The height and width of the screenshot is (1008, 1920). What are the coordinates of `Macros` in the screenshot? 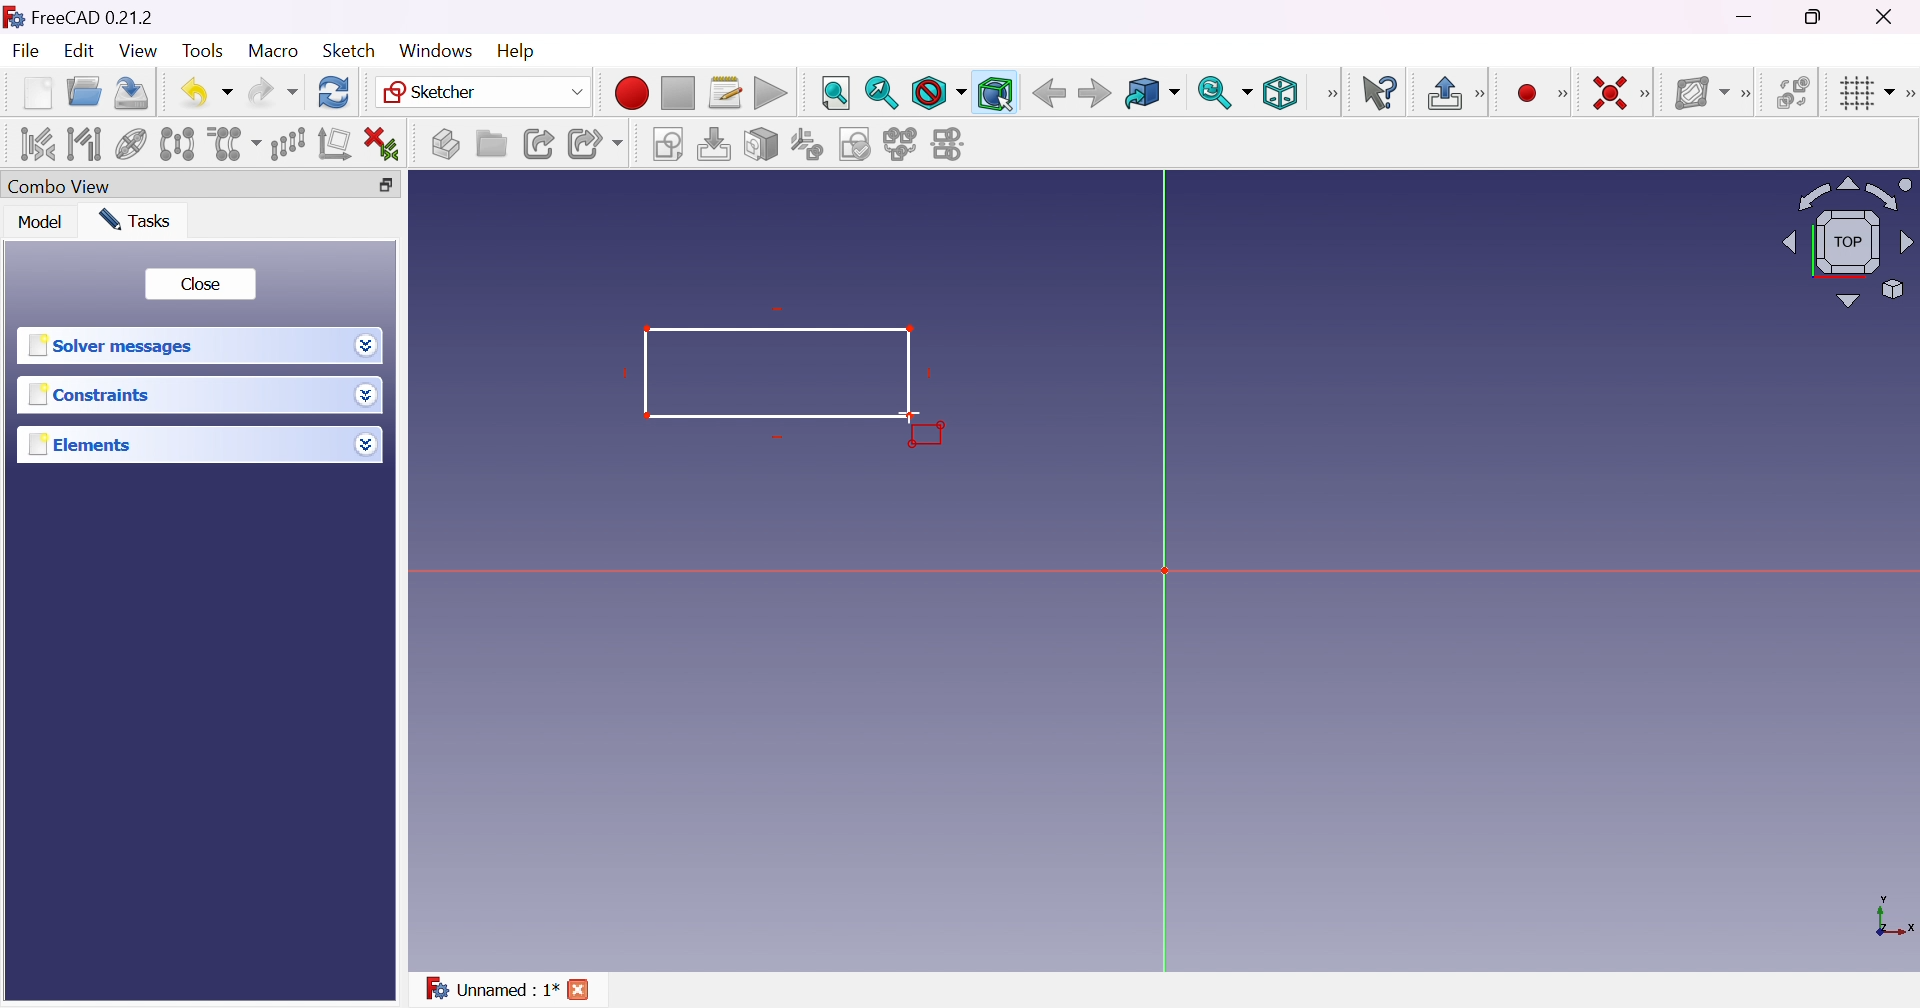 It's located at (726, 91).